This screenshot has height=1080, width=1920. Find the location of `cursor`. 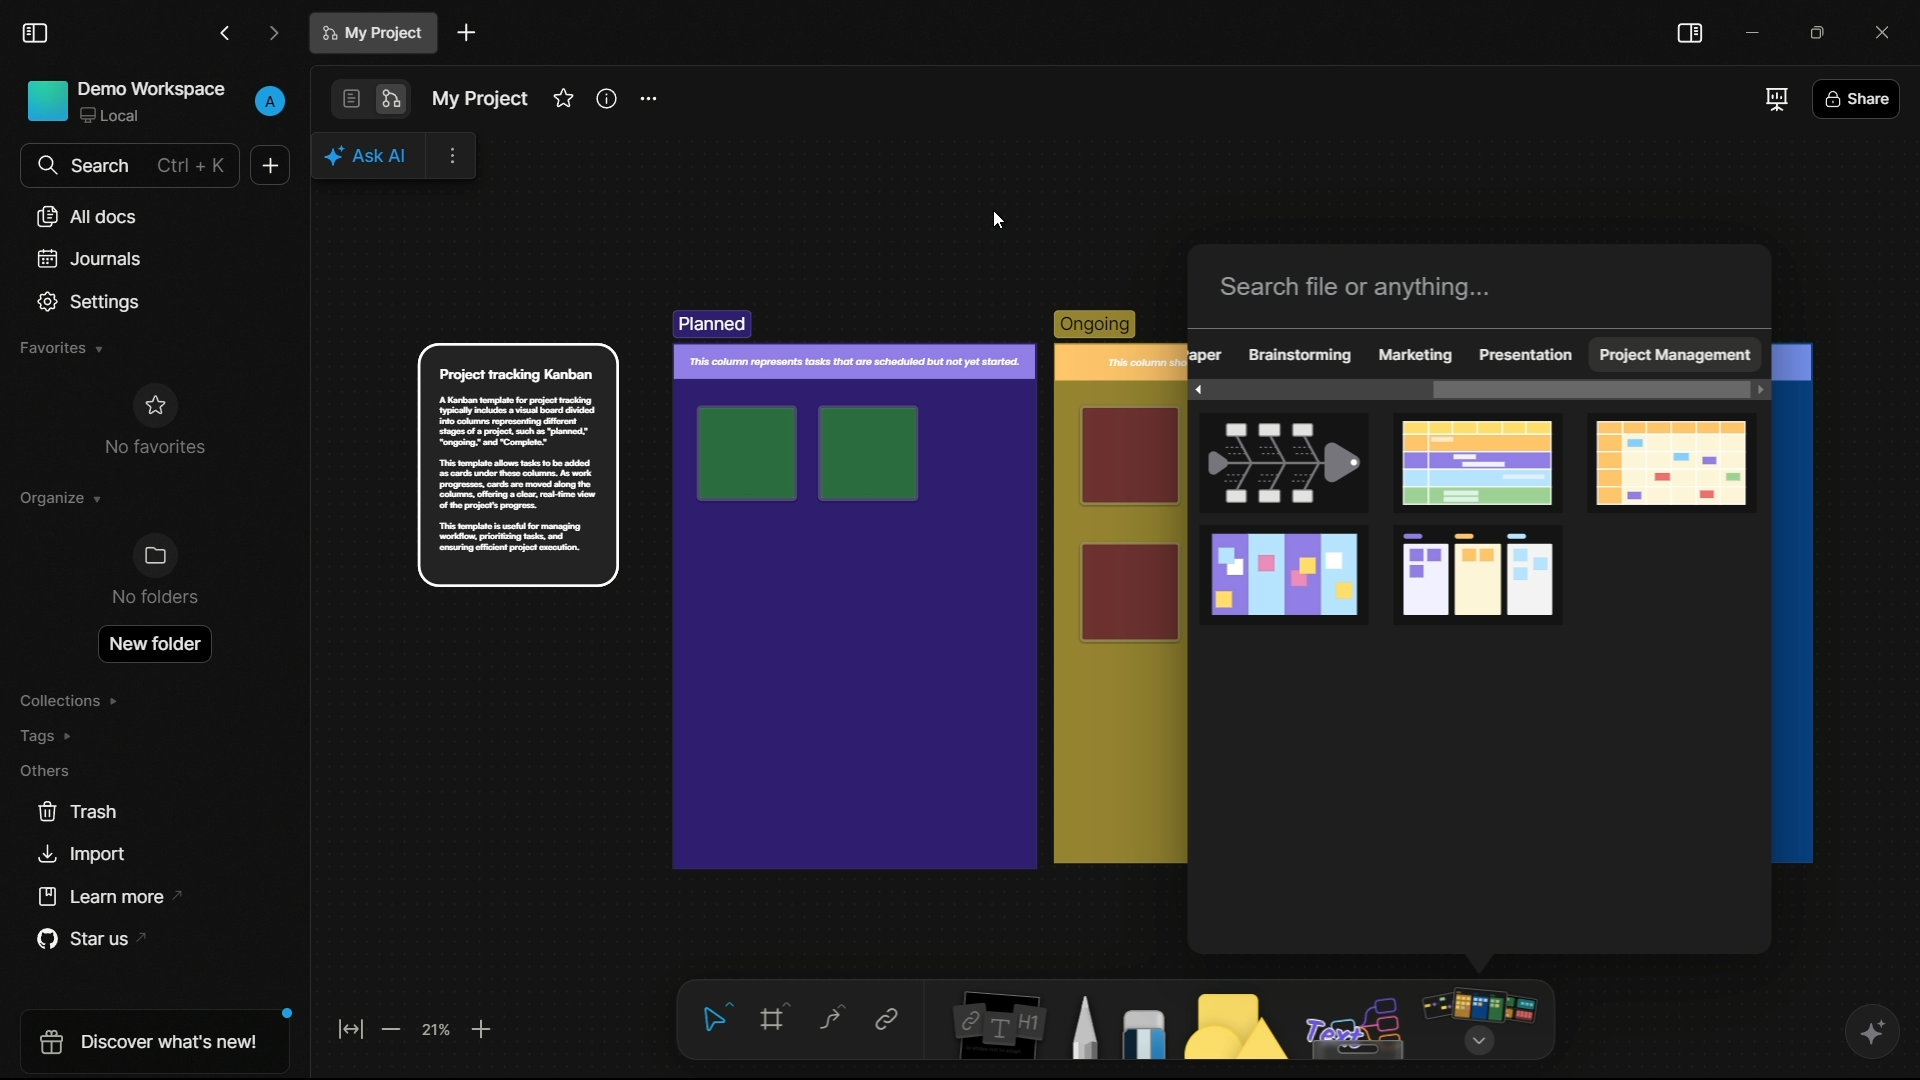

cursor is located at coordinates (1000, 221).